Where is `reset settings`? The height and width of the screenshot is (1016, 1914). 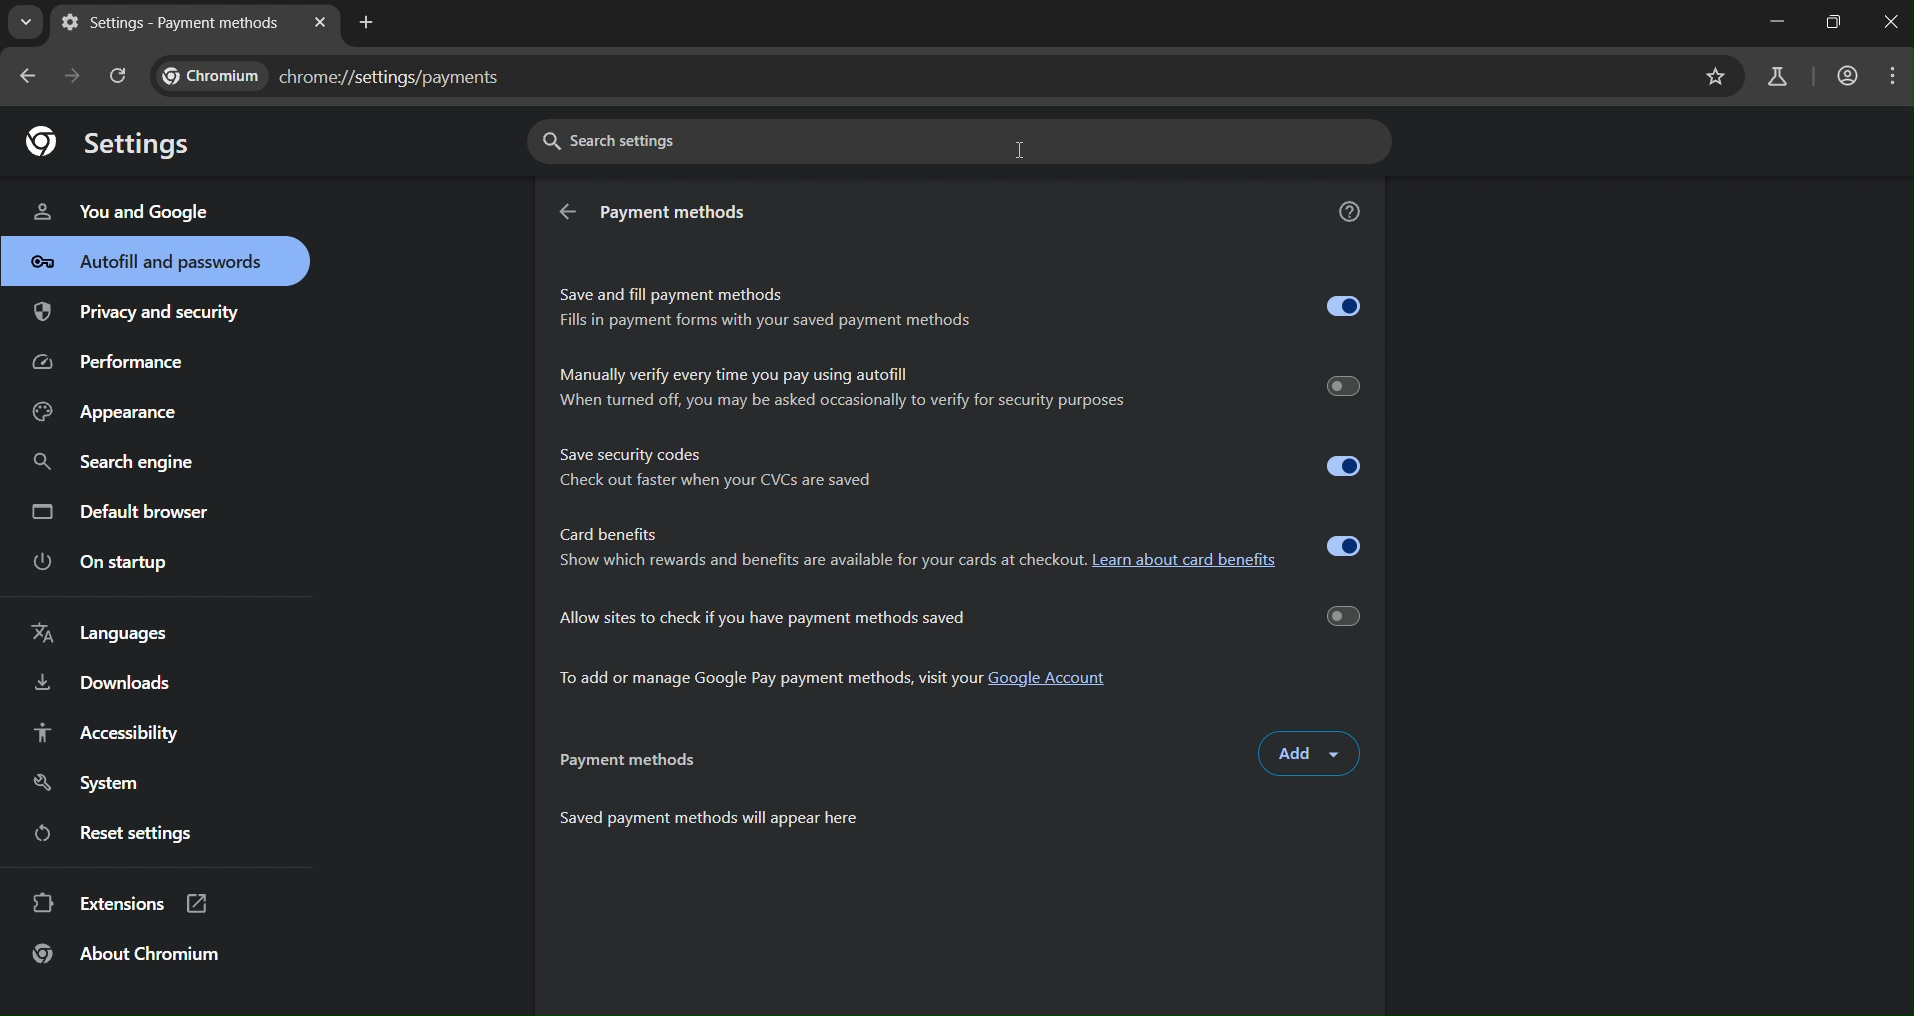 reset settings is located at coordinates (117, 832).